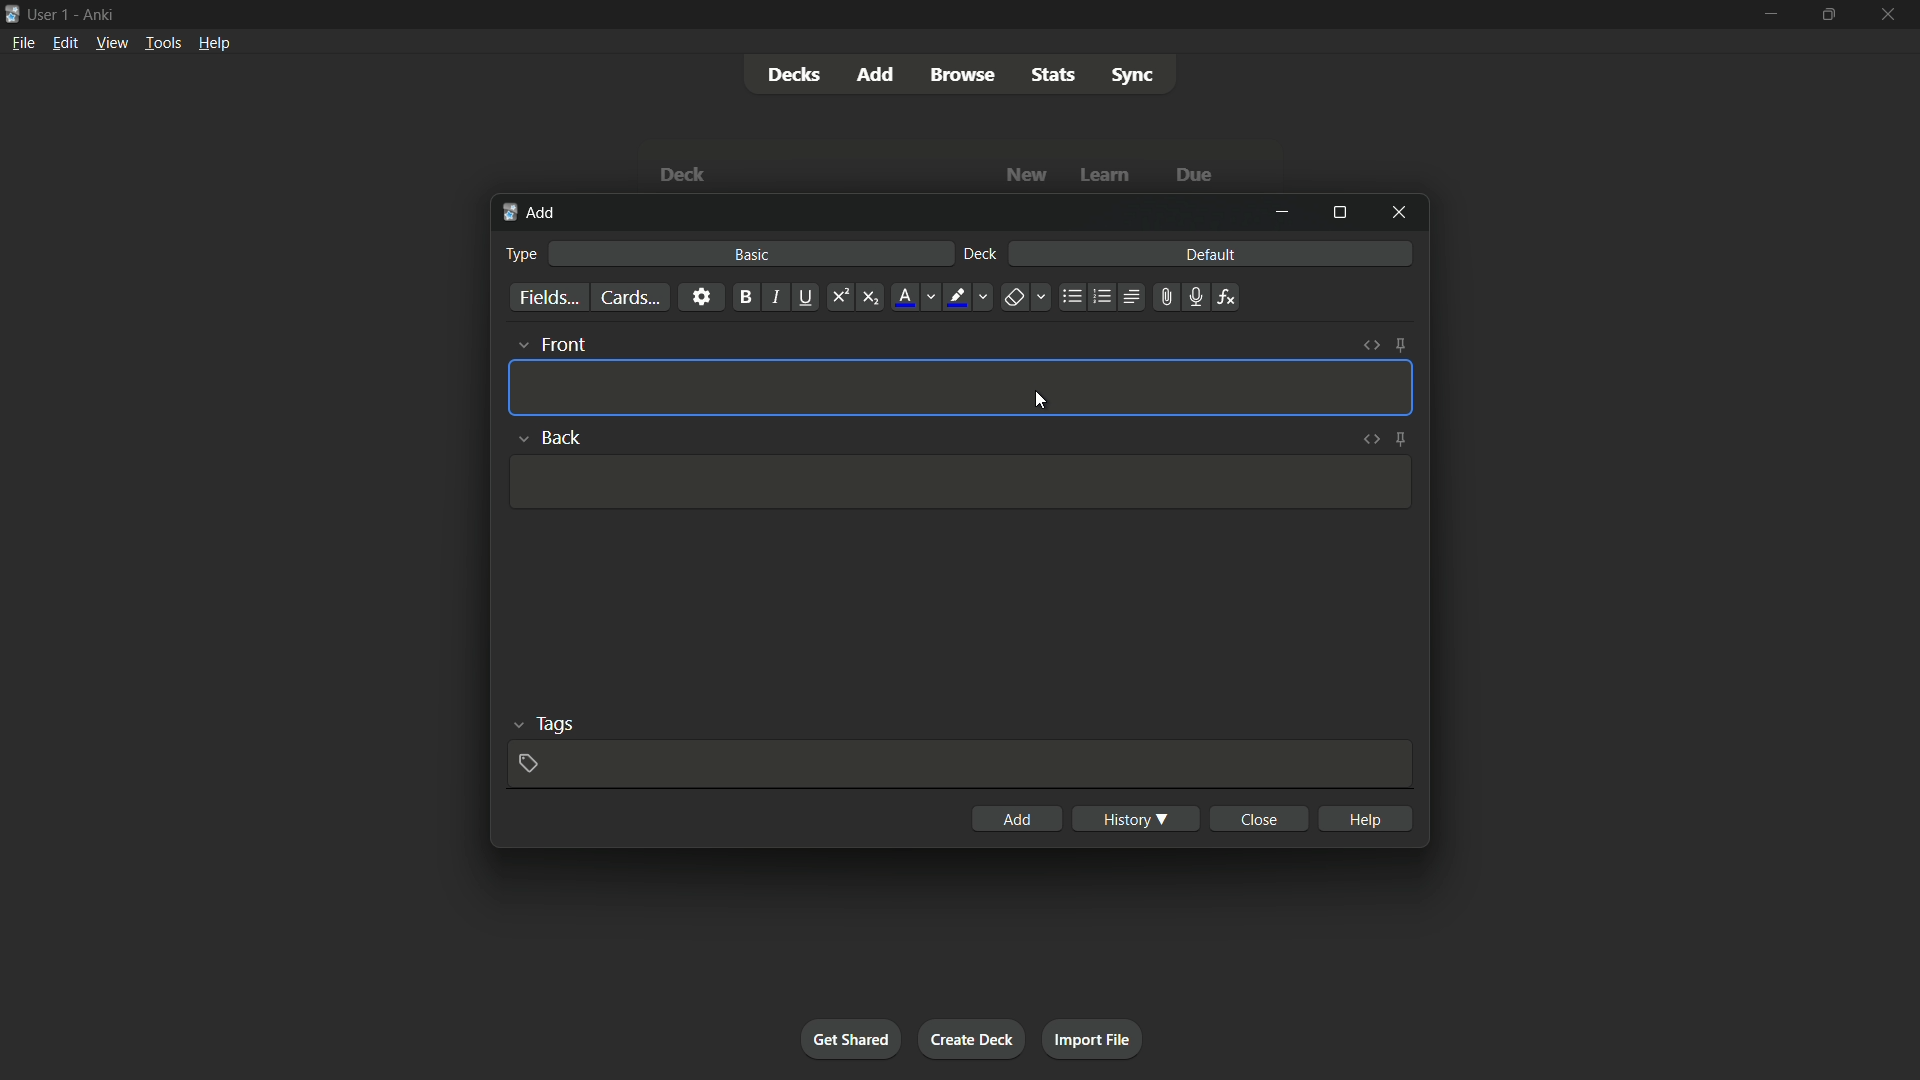  Describe the element at coordinates (1055, 75) in the screenshot. I see `stats` at that location.